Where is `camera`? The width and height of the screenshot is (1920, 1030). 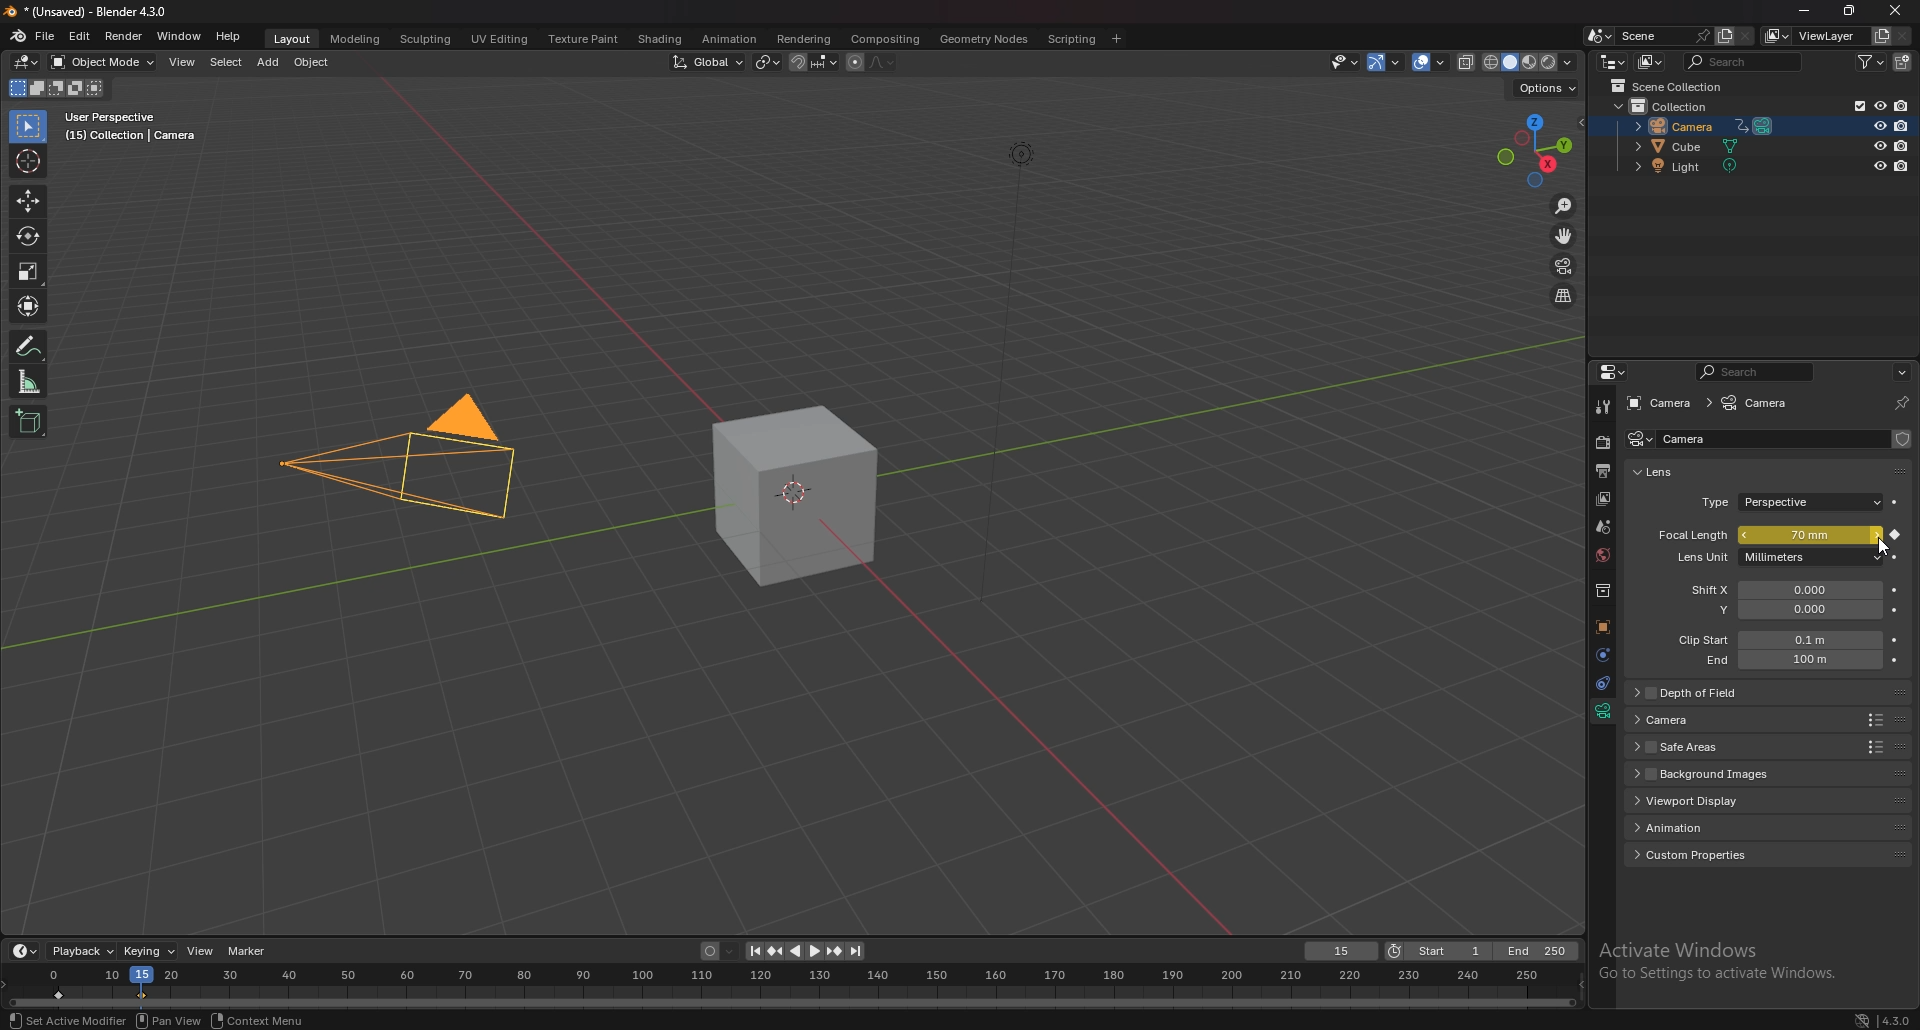 camera is located at coordinates (1640, 440).